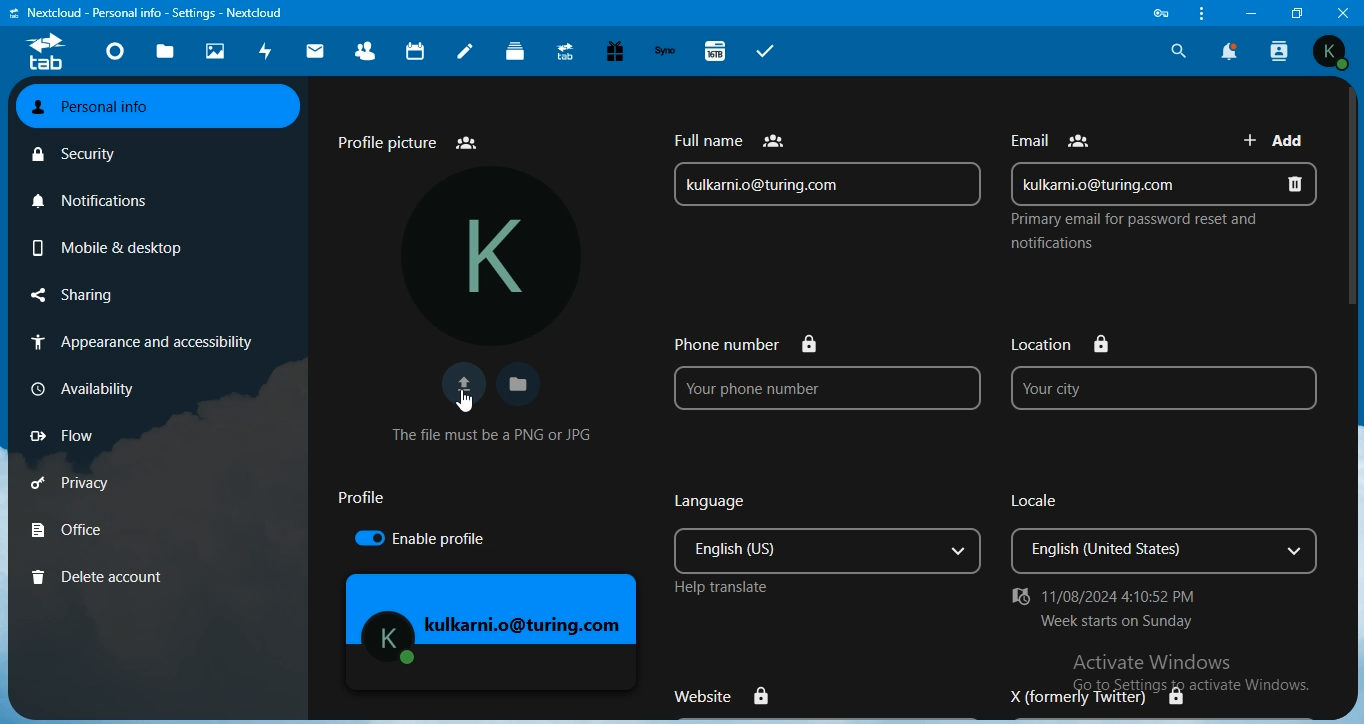  I want to click on X, so click(1109, 694).